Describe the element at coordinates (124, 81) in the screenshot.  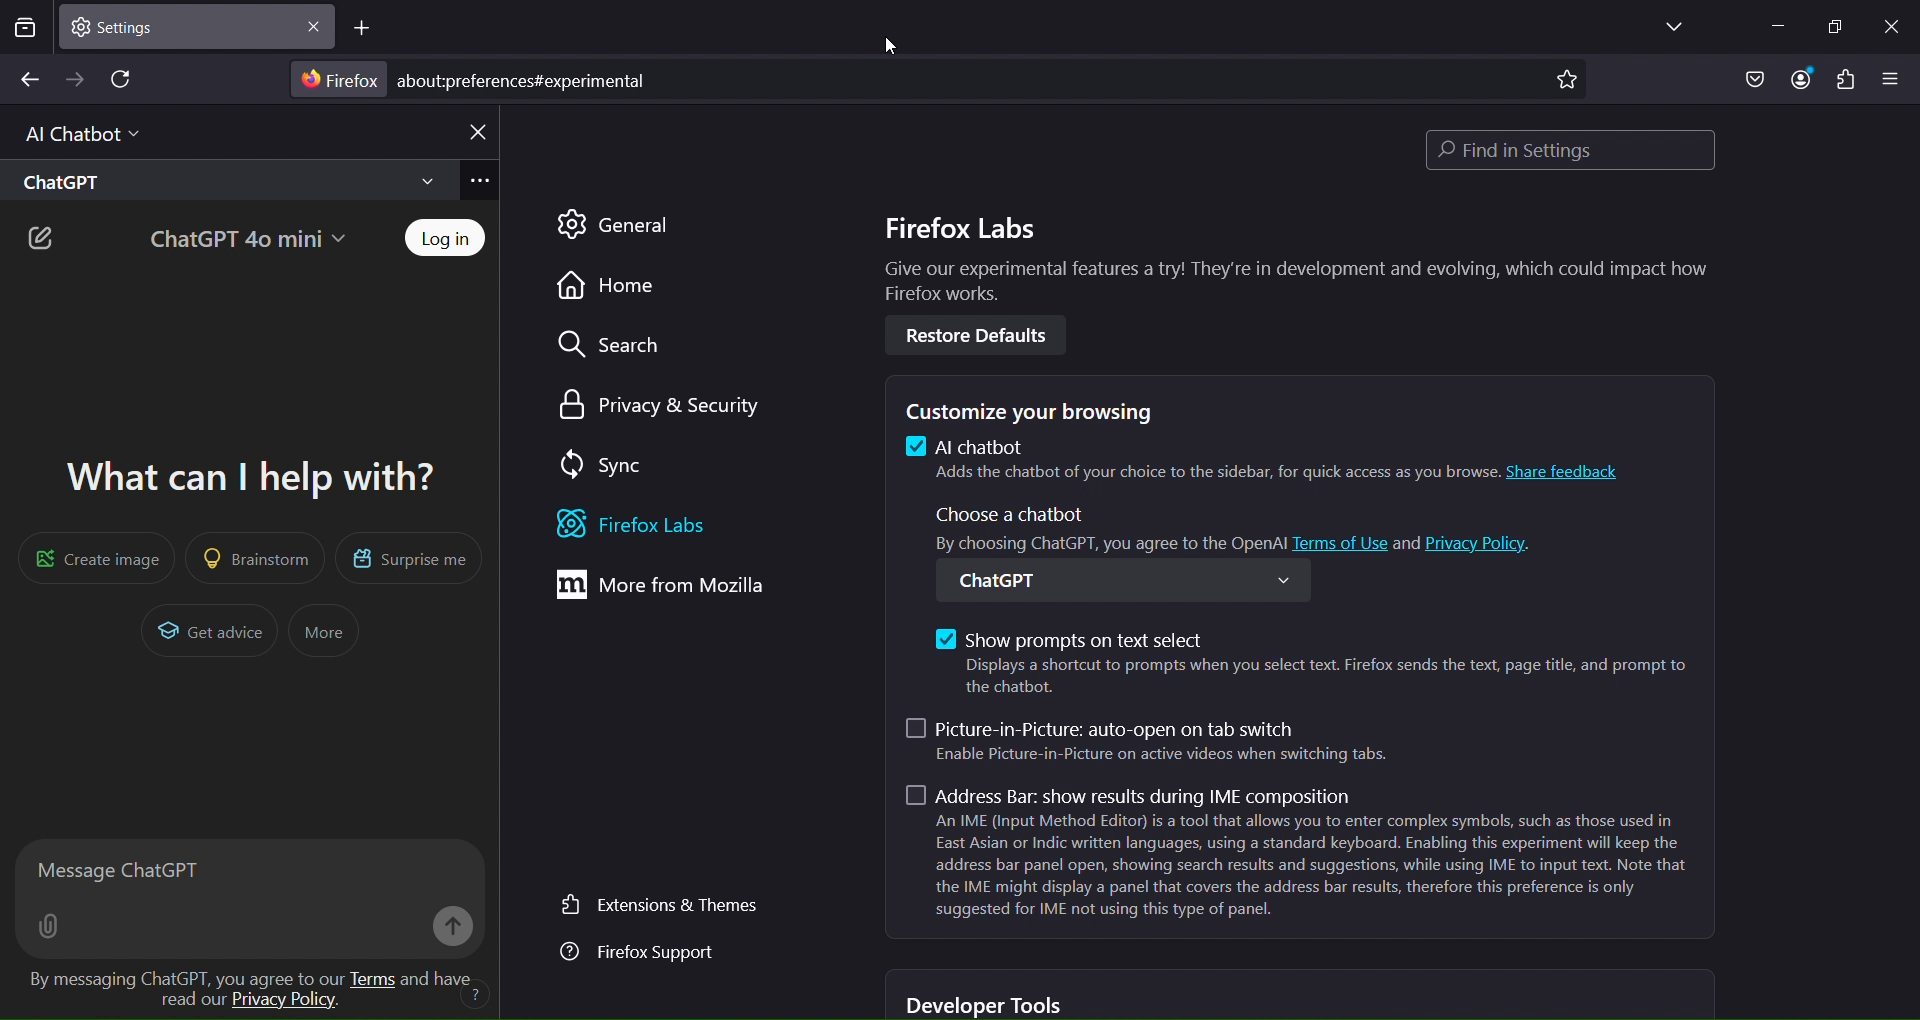
I see `reload page` at that location.